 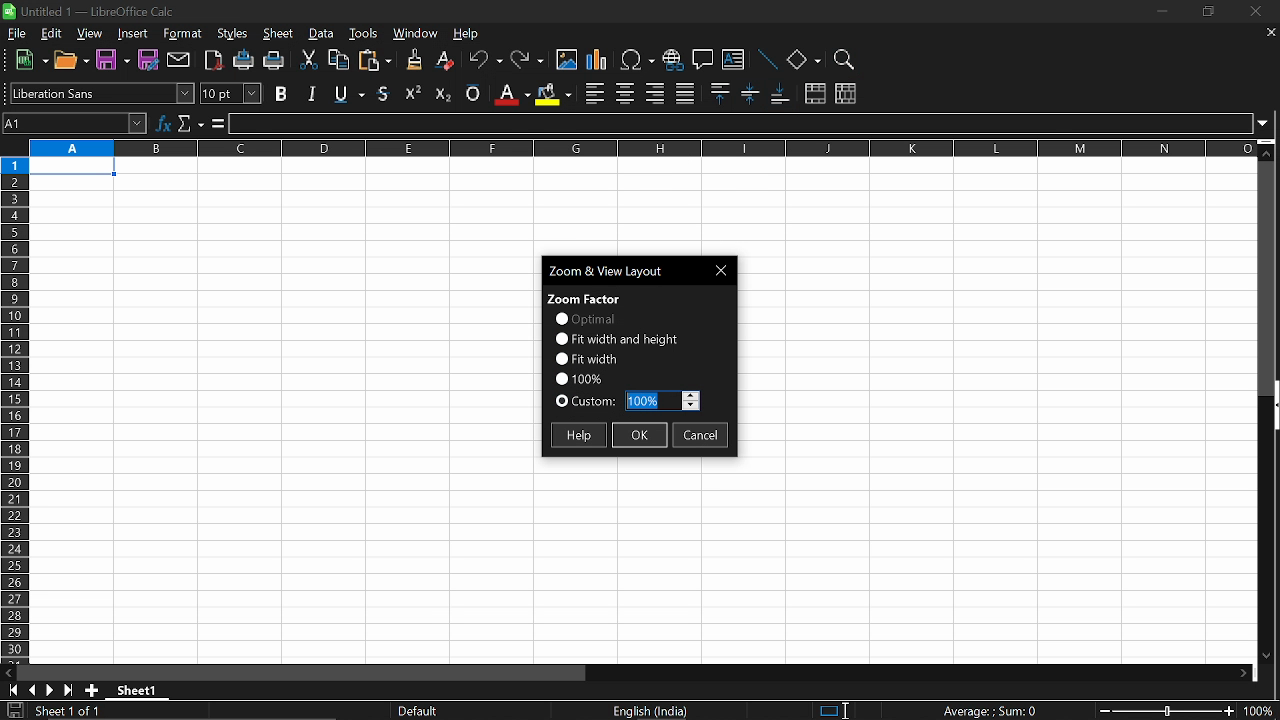 What do you see at coordinates (803, 61) in the screenshot?
I see `shapes` at bounding box center [803, 61].